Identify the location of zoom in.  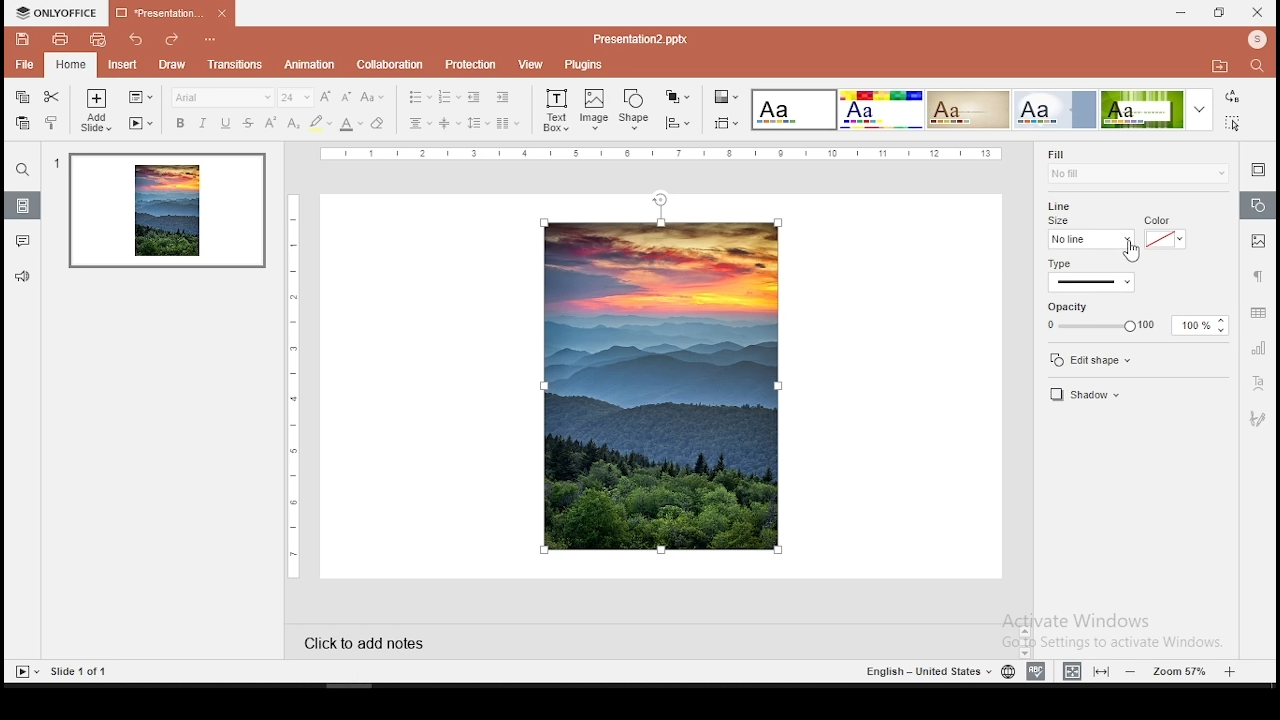
(1232, 672).